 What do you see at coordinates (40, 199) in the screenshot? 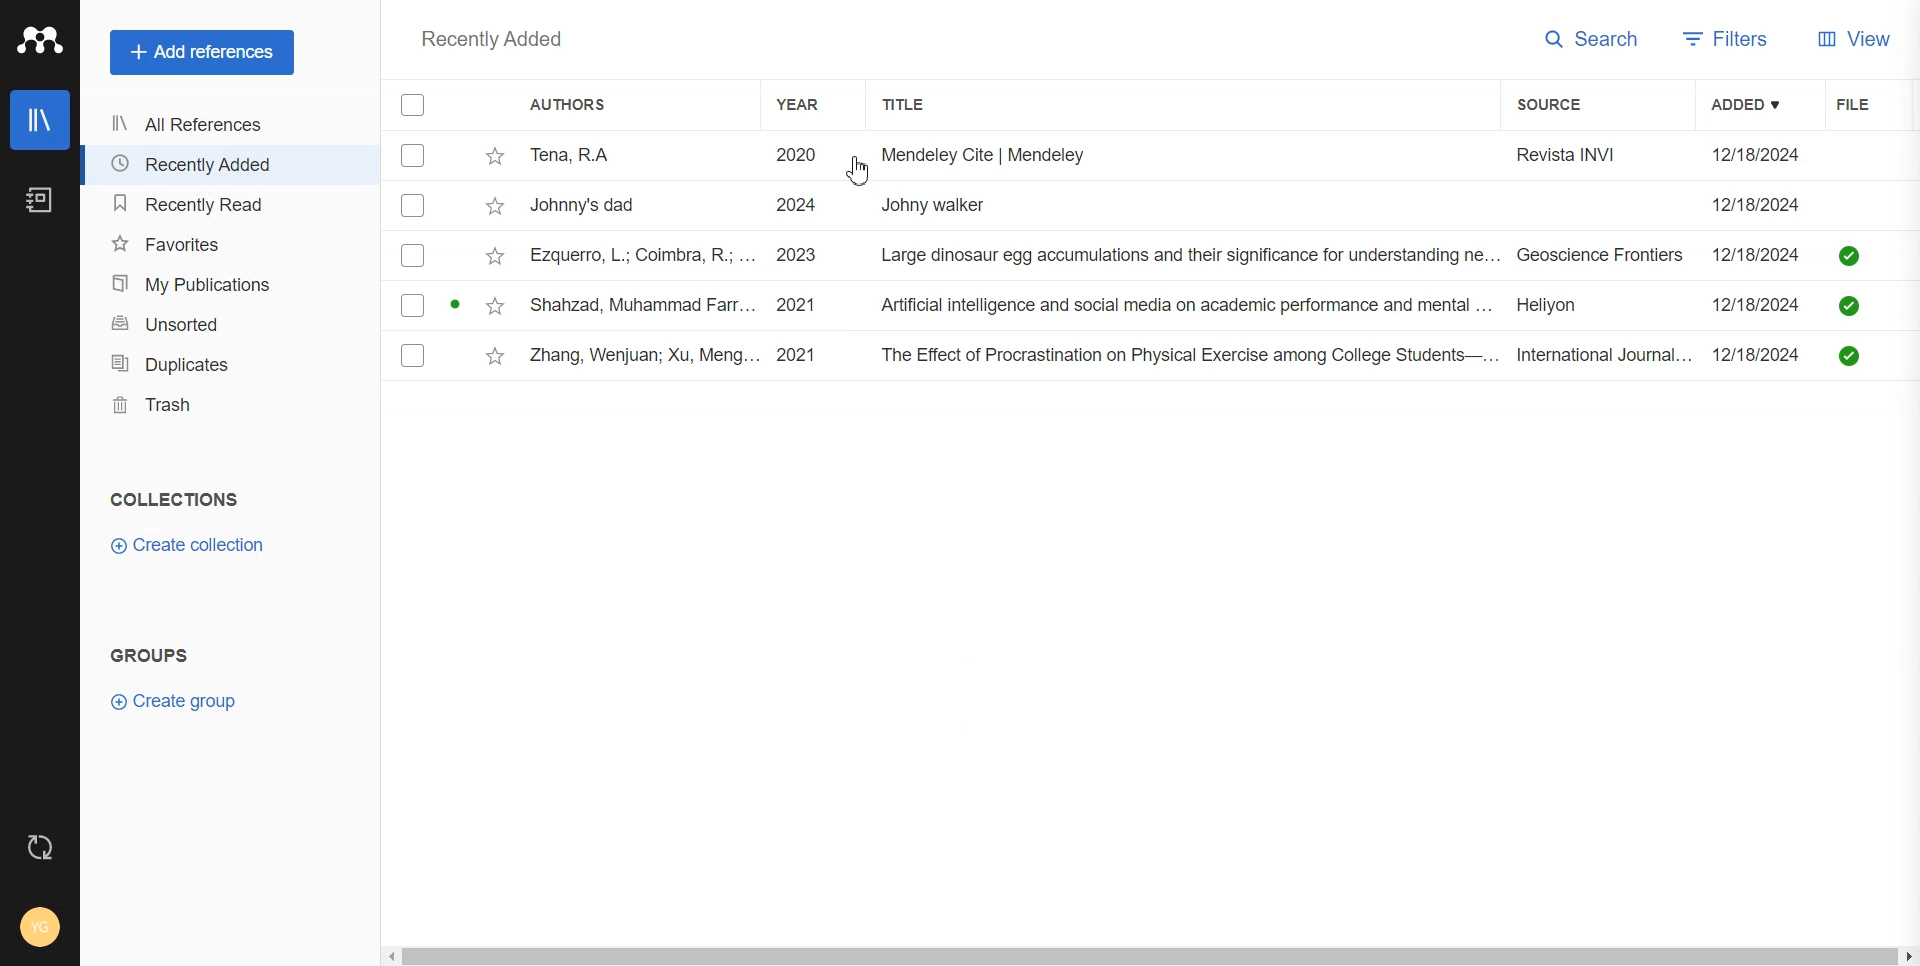
I see `Notebook` at bounding box center [40, 199].